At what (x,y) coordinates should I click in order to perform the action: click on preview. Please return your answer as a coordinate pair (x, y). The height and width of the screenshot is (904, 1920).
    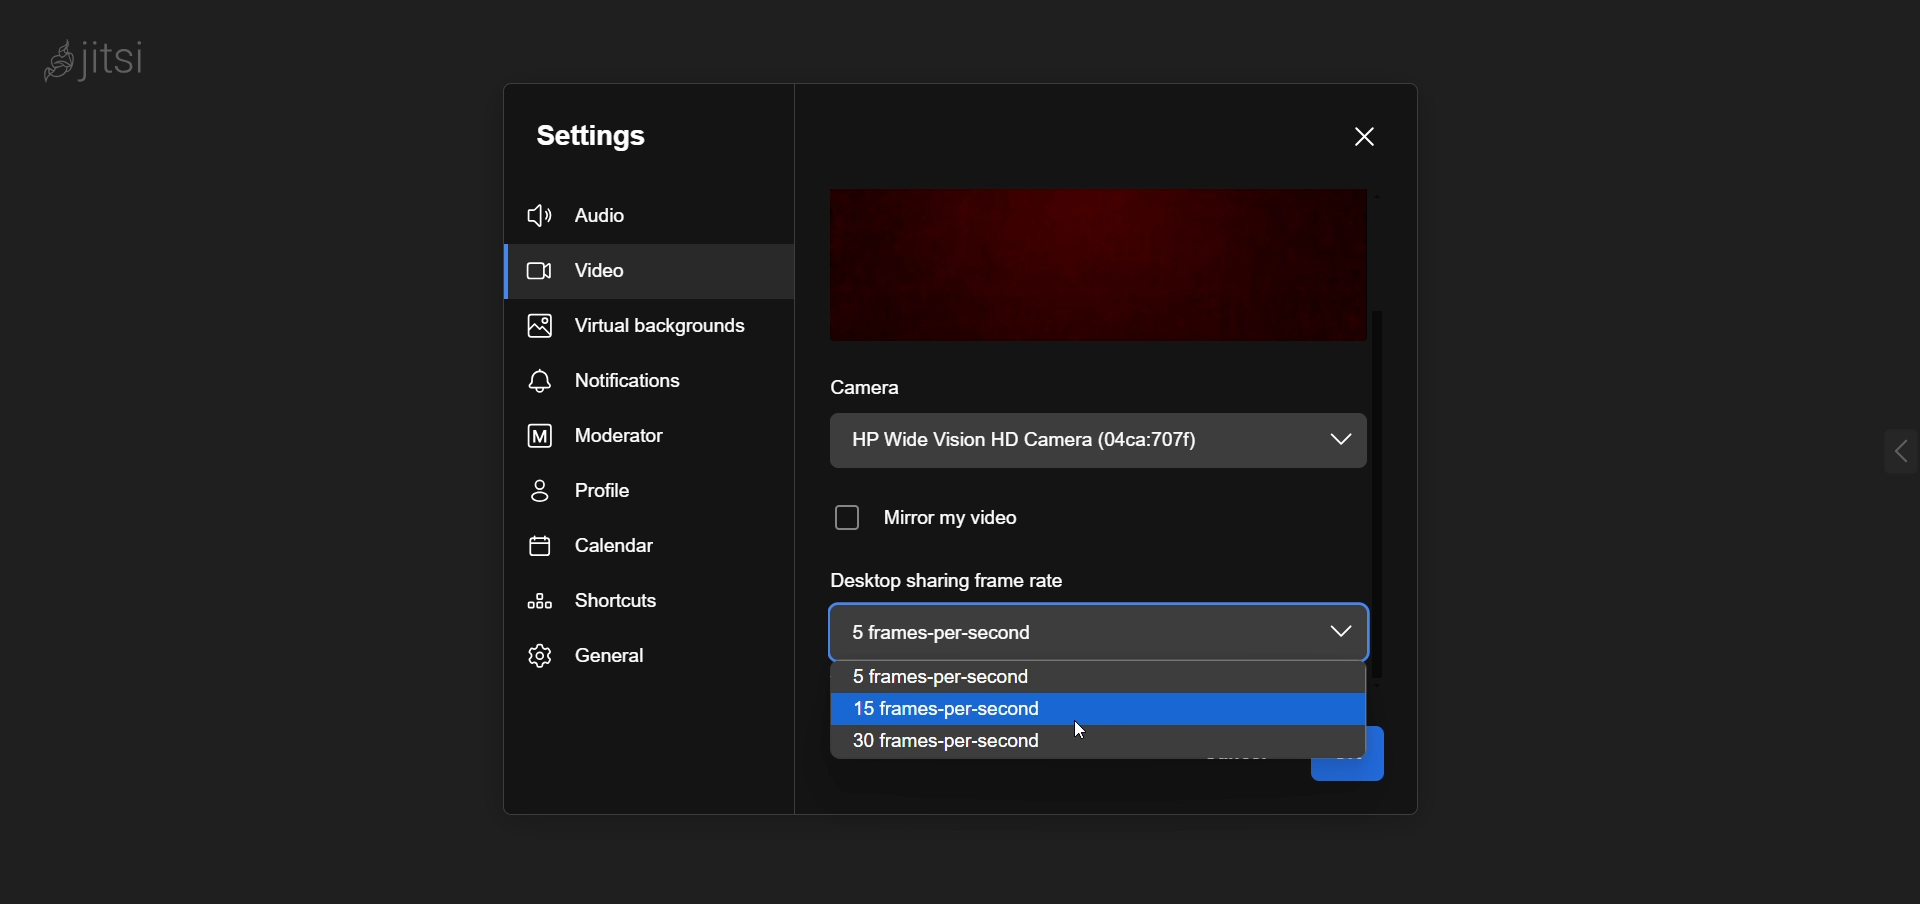
    Looking at the image, I should click on (1093, 262).